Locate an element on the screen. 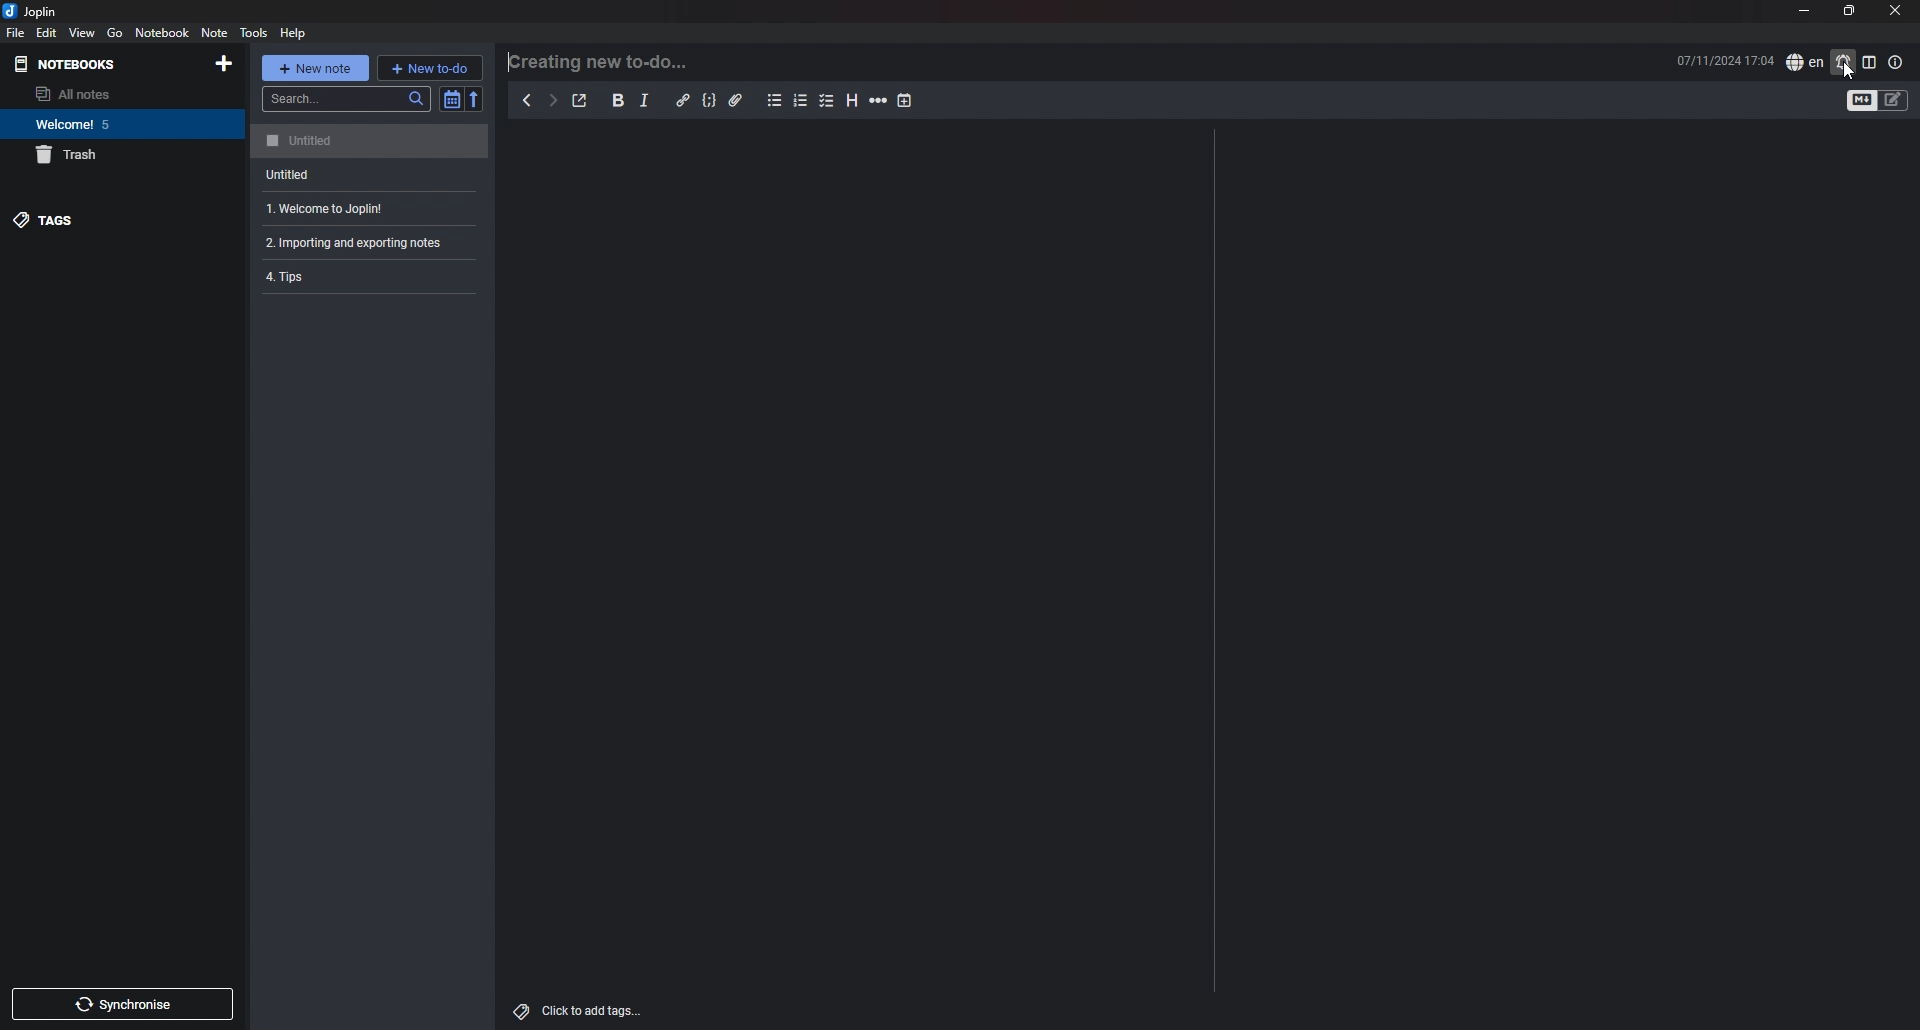 Image resolution: width=1920 pixels, height=1030 pixels. bullet list is located at coordinates (775, 101).